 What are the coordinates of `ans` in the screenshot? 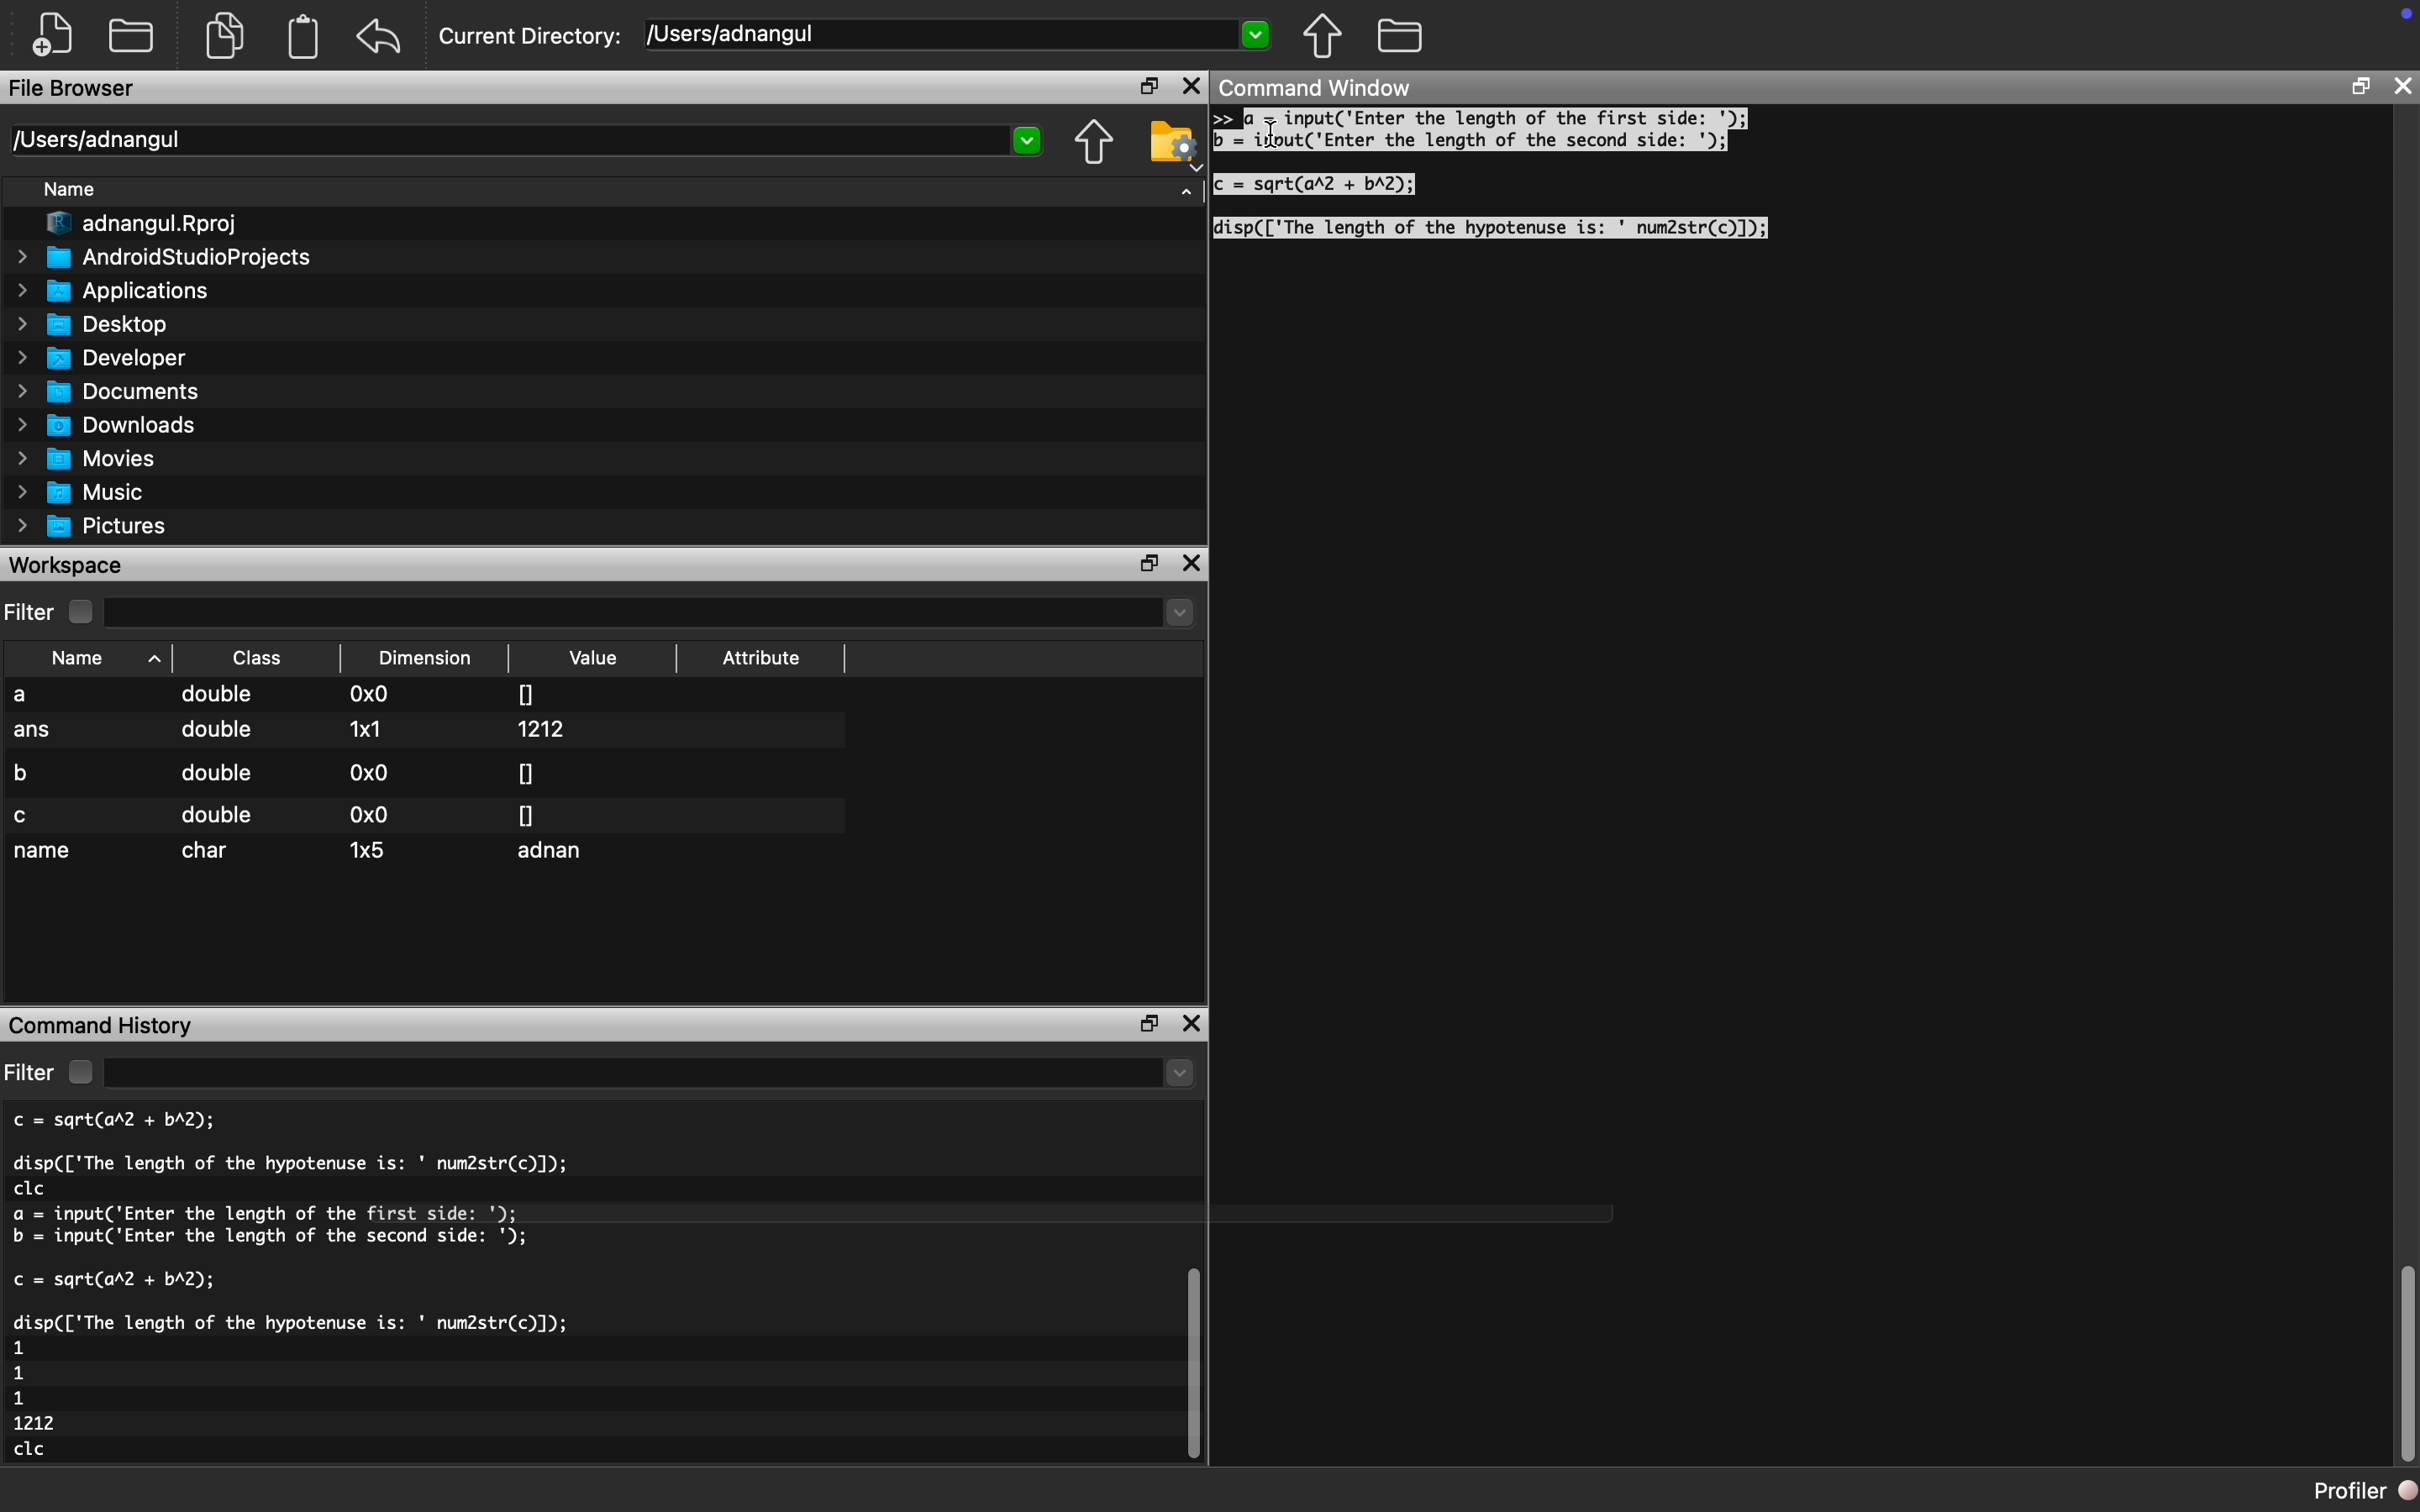 It's located at (34, 733).